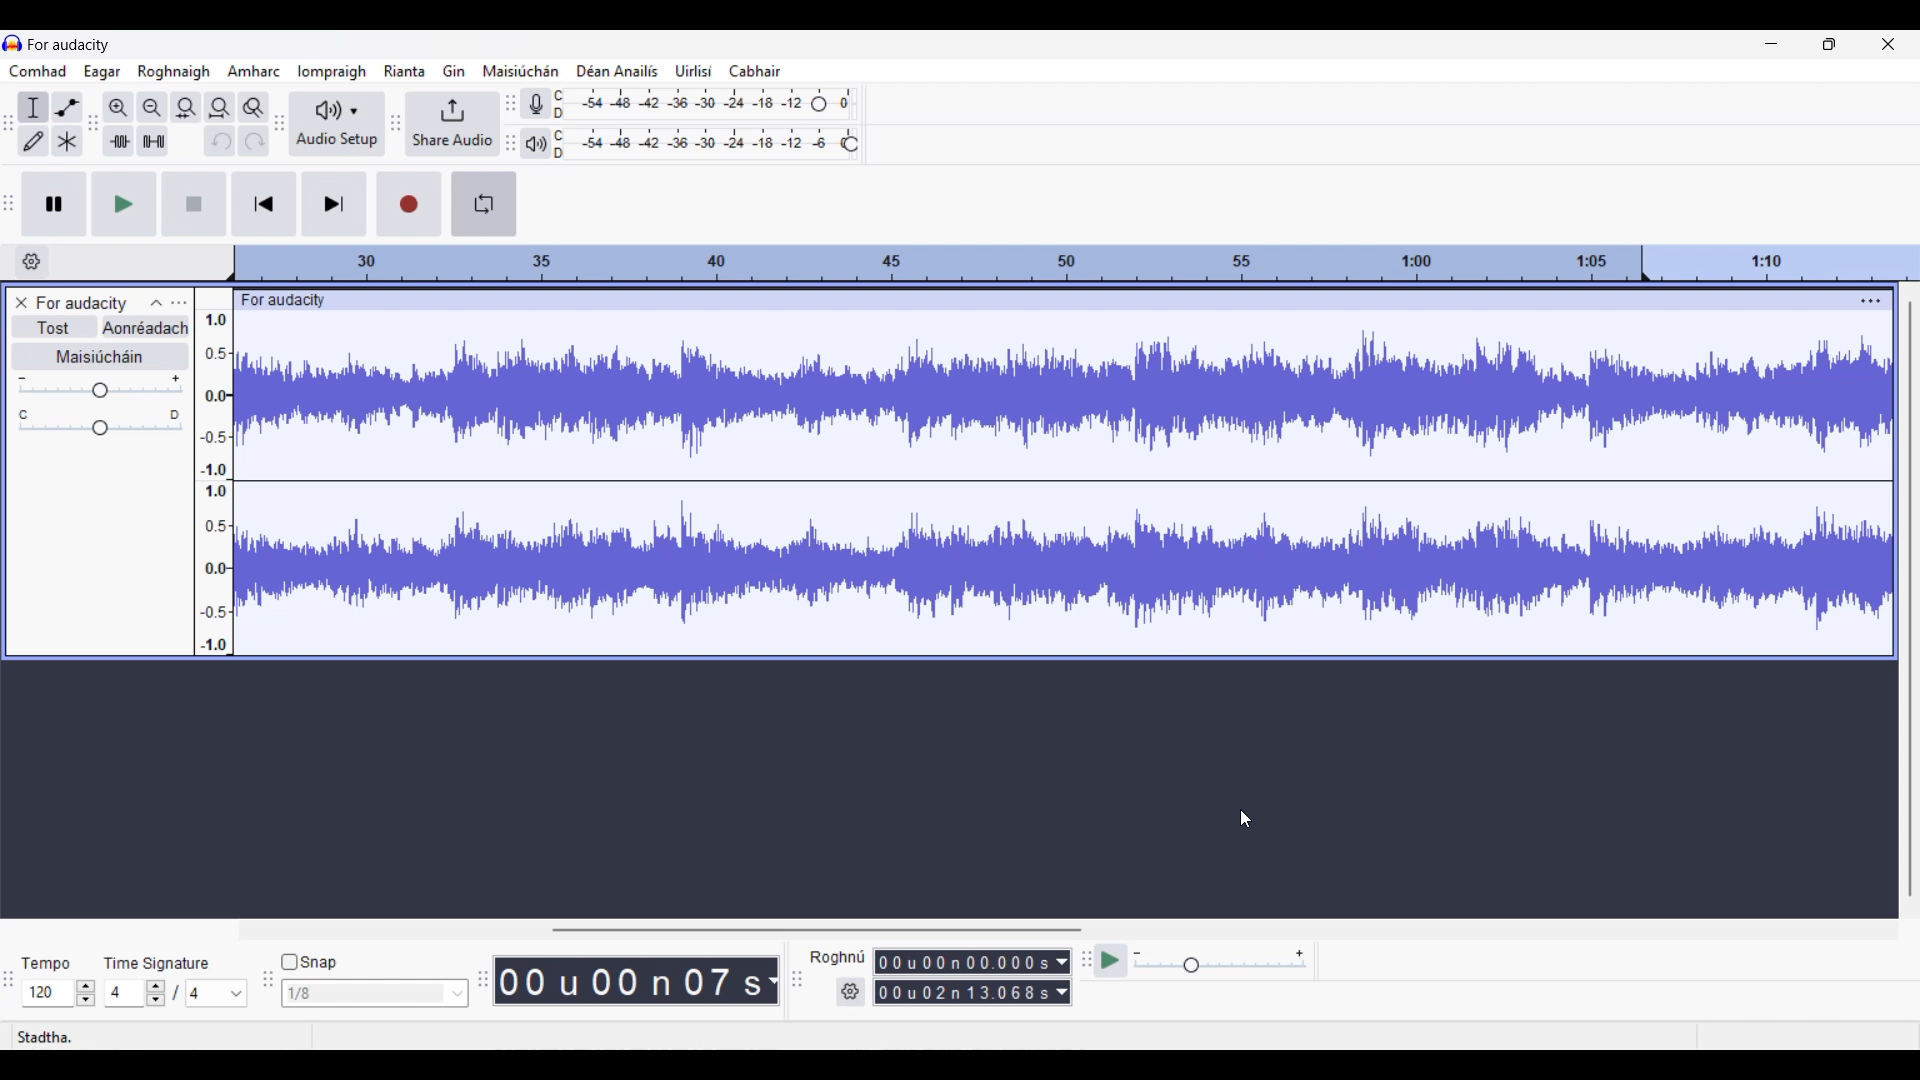 This screenshot has height=1080, width=1920. Describe the element at coordinates (67, 140) in the screenshot. I see `Multi-tool` at that location.